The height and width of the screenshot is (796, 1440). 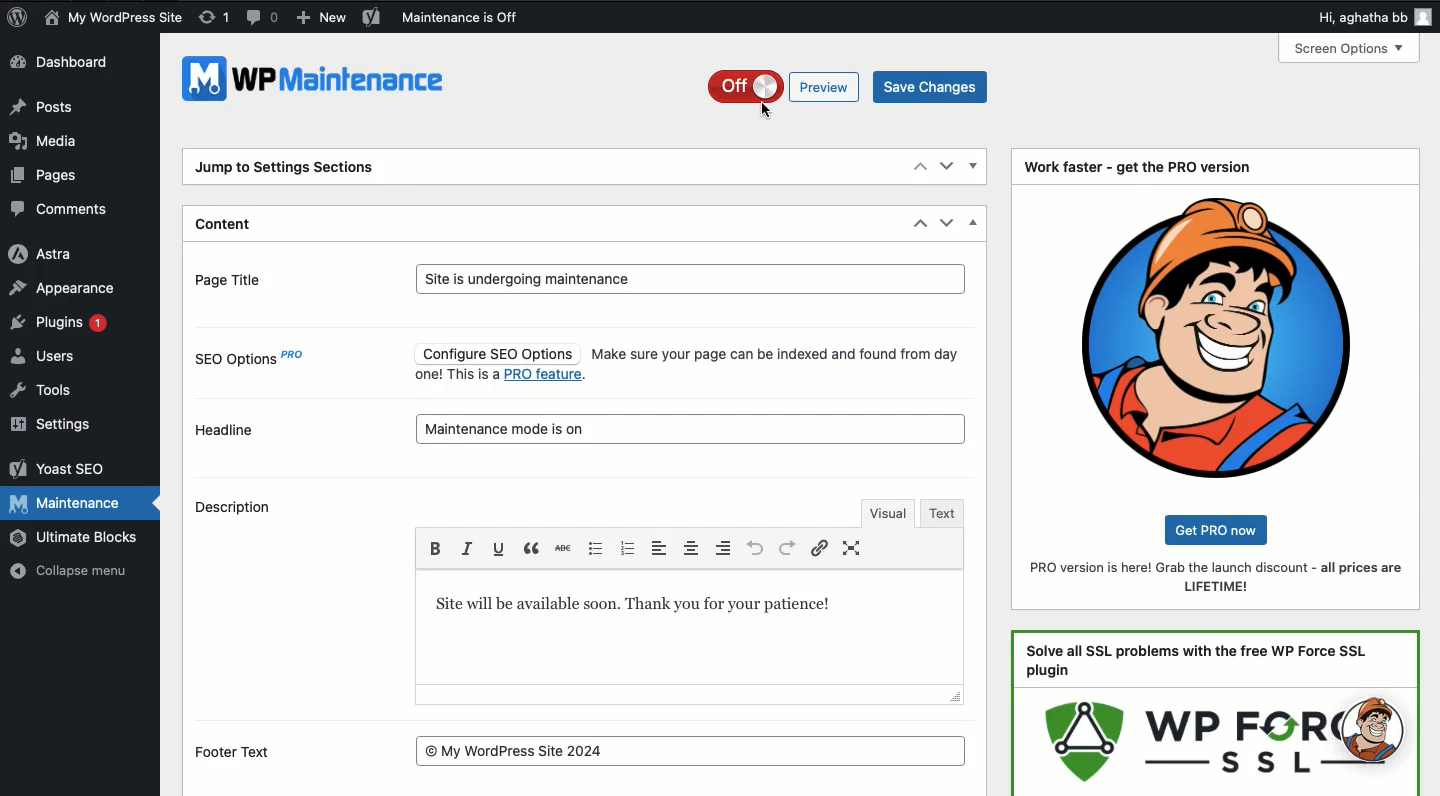 What do you see at coordinates (467, 547) in the screenshot?
I see `Italics` at bounding box center [467, 547].